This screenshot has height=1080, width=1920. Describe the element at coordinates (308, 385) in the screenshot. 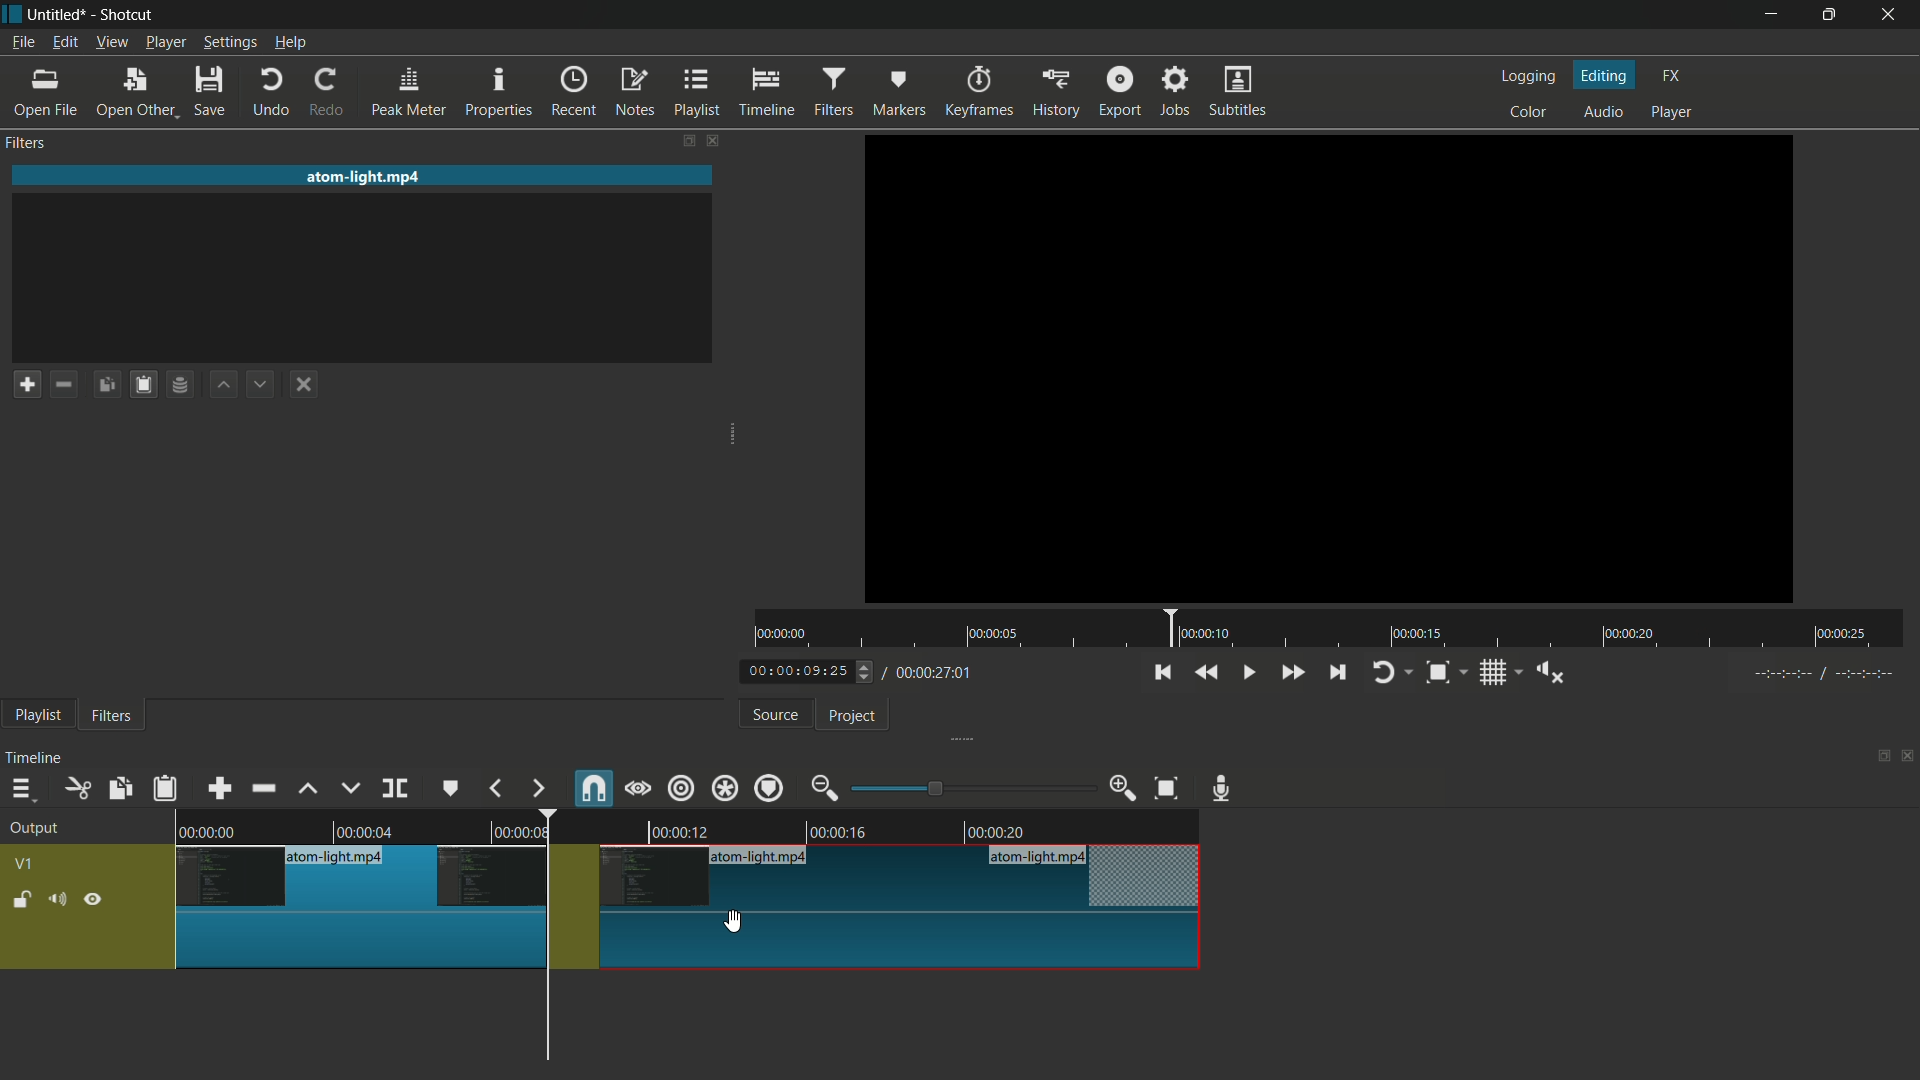

I see `deselect the filter` at that location.